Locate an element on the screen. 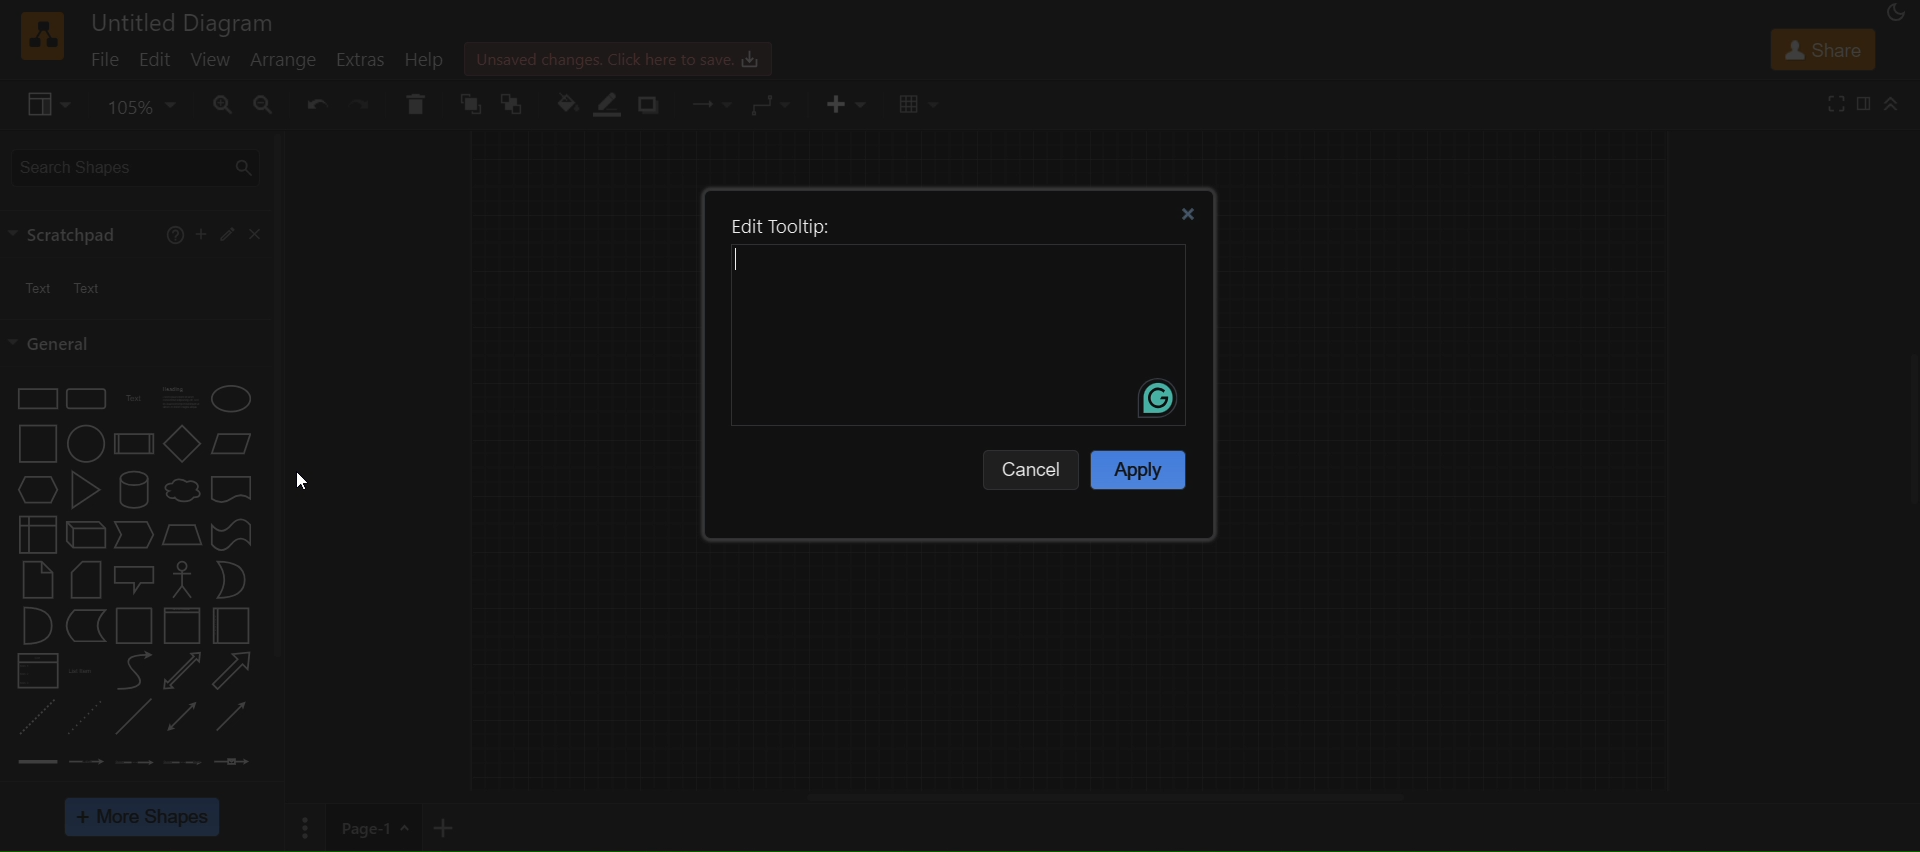 The image size is (1920, 852). curve is located at coordinates (131, 671).